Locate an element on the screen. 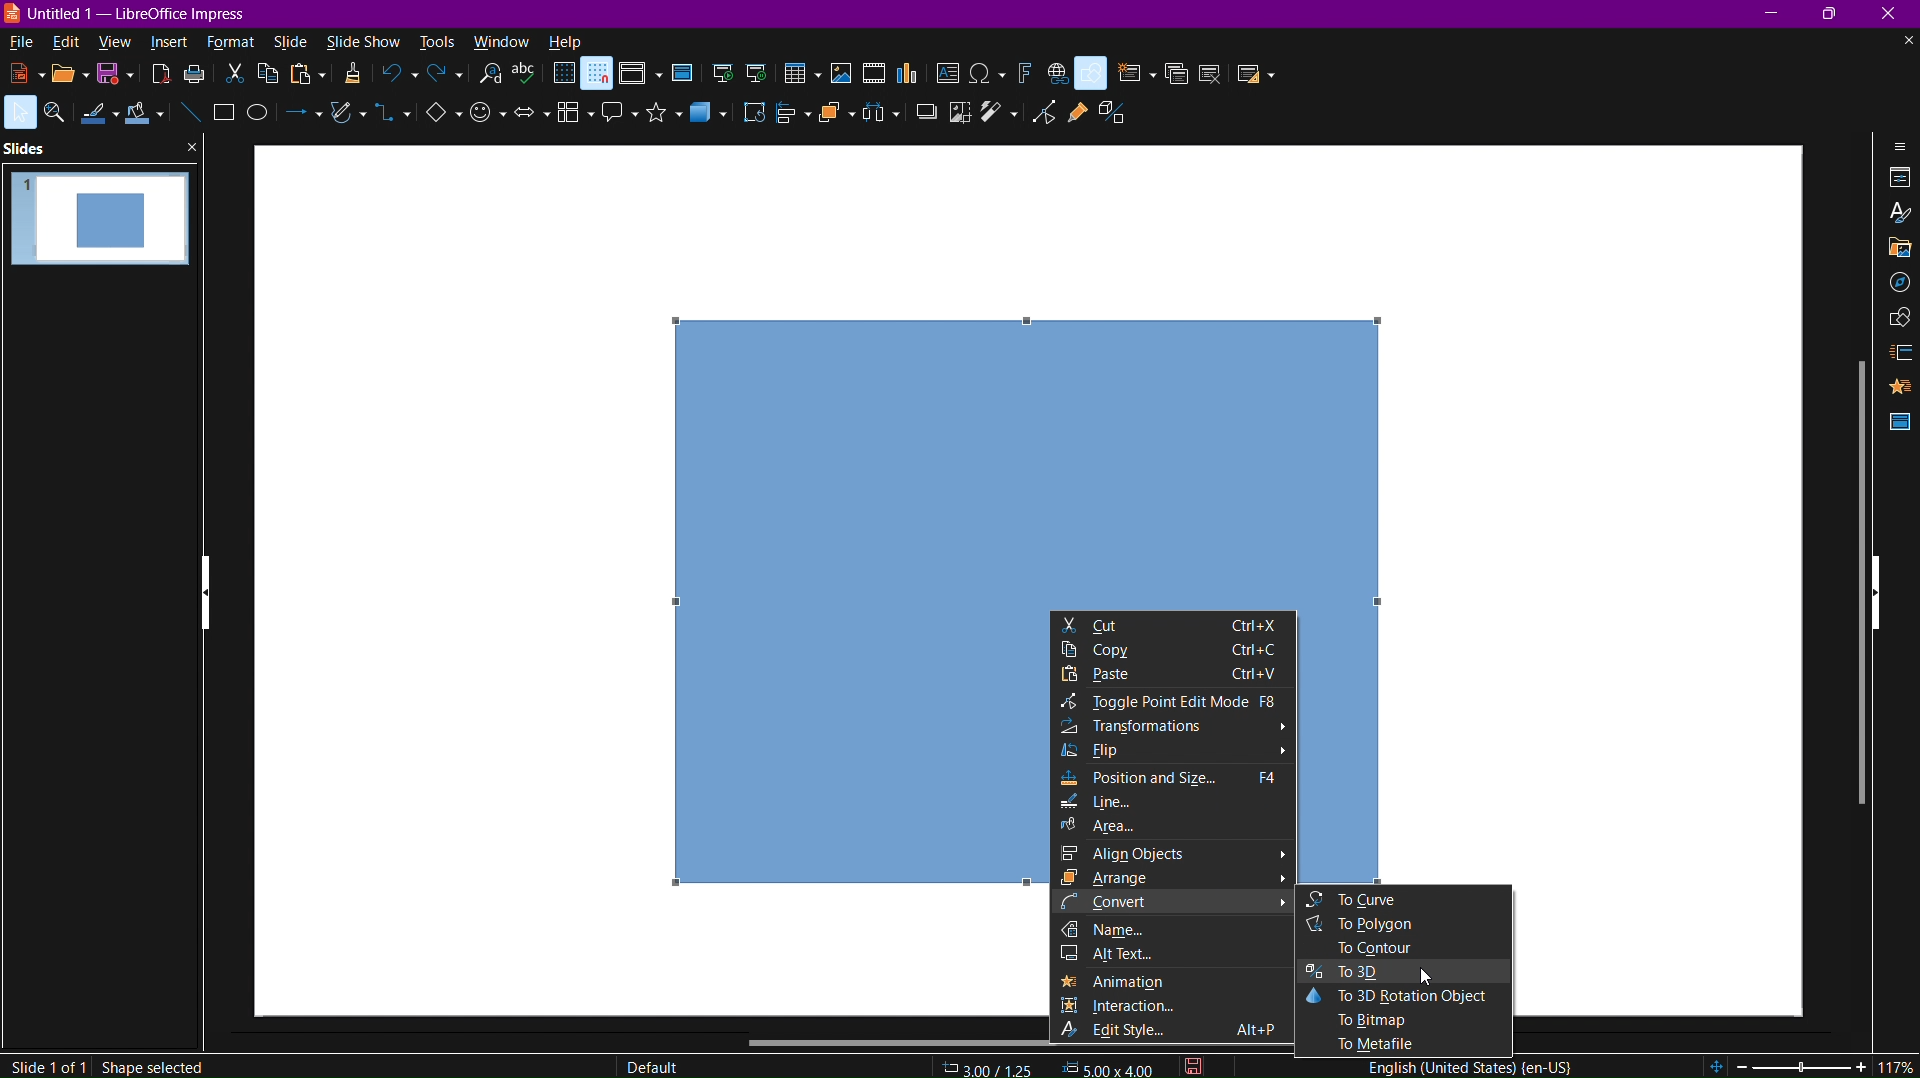  Connectors is located at coordinates (392, 121).